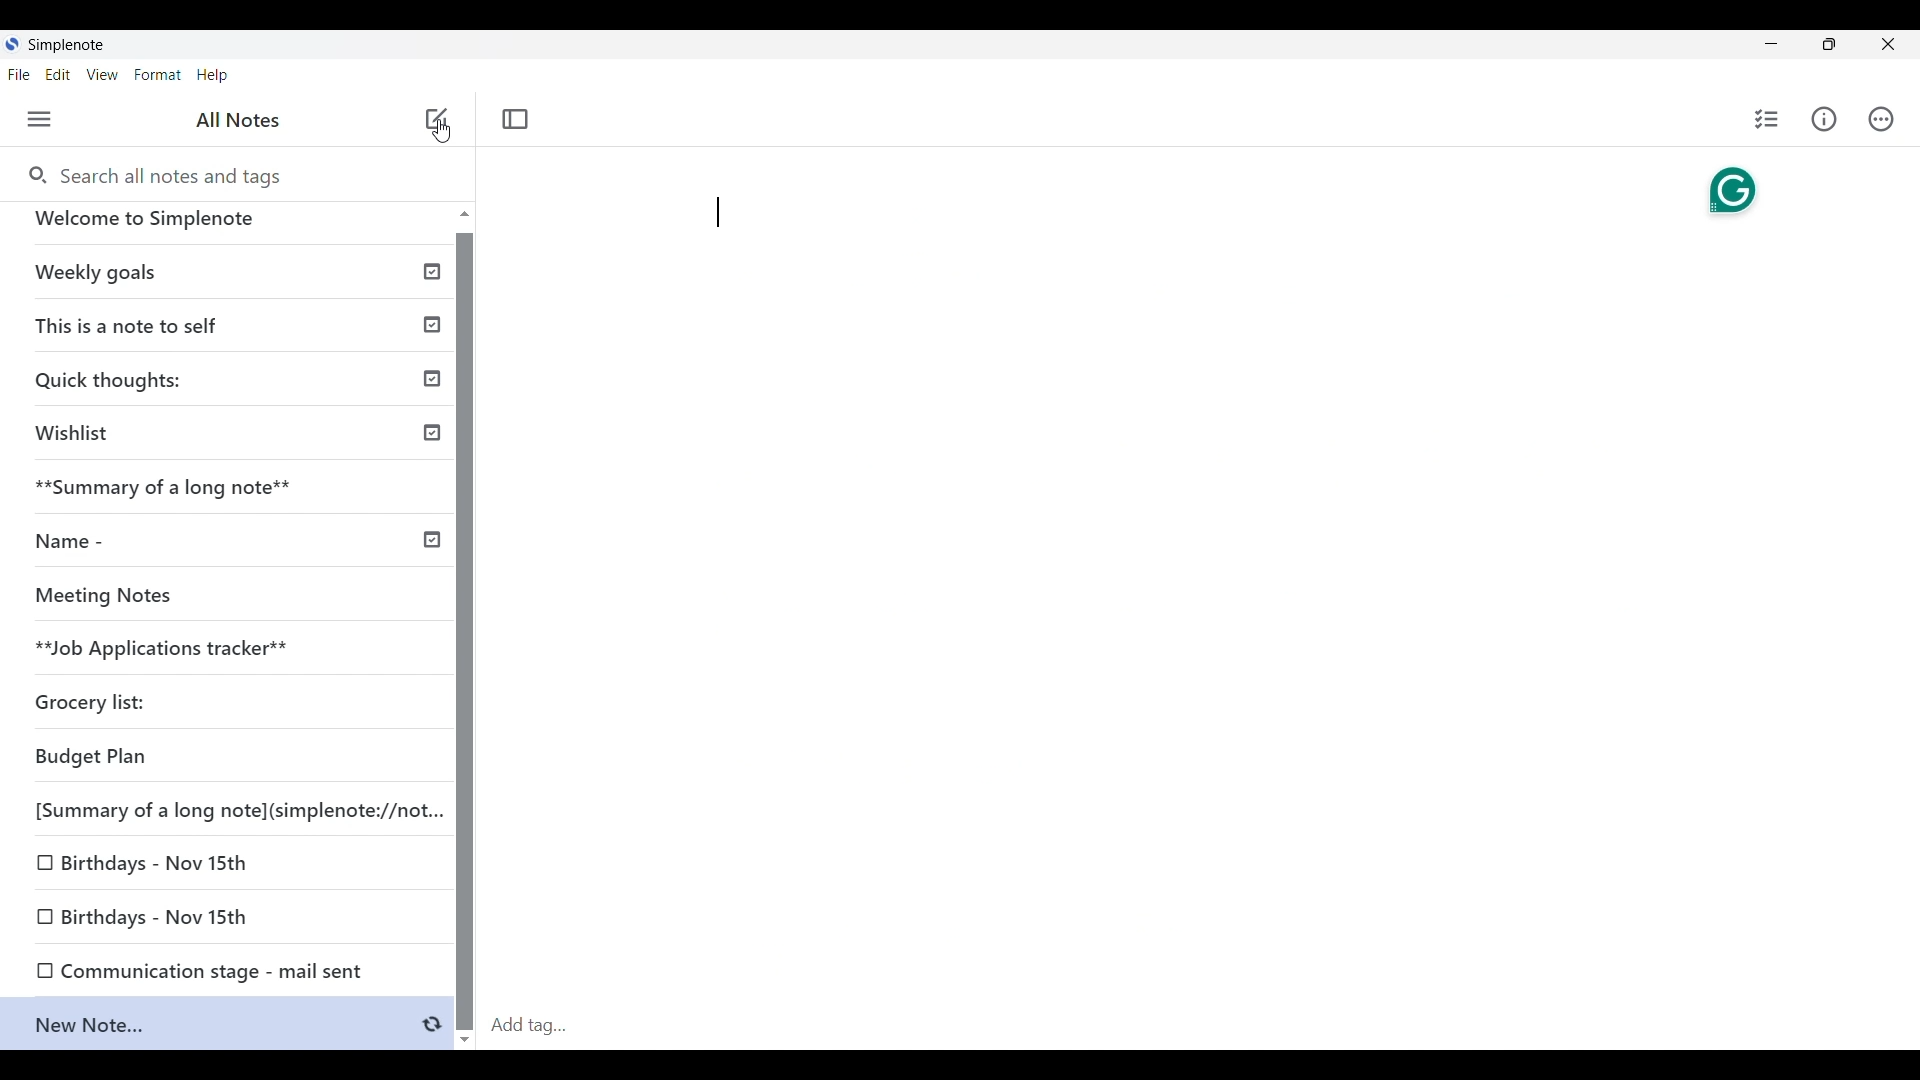  What do you see at coordinates (228, 227) in the screenshot?
I see `Welcome note from software, current highlighted note` at bounding box center [228, 227].